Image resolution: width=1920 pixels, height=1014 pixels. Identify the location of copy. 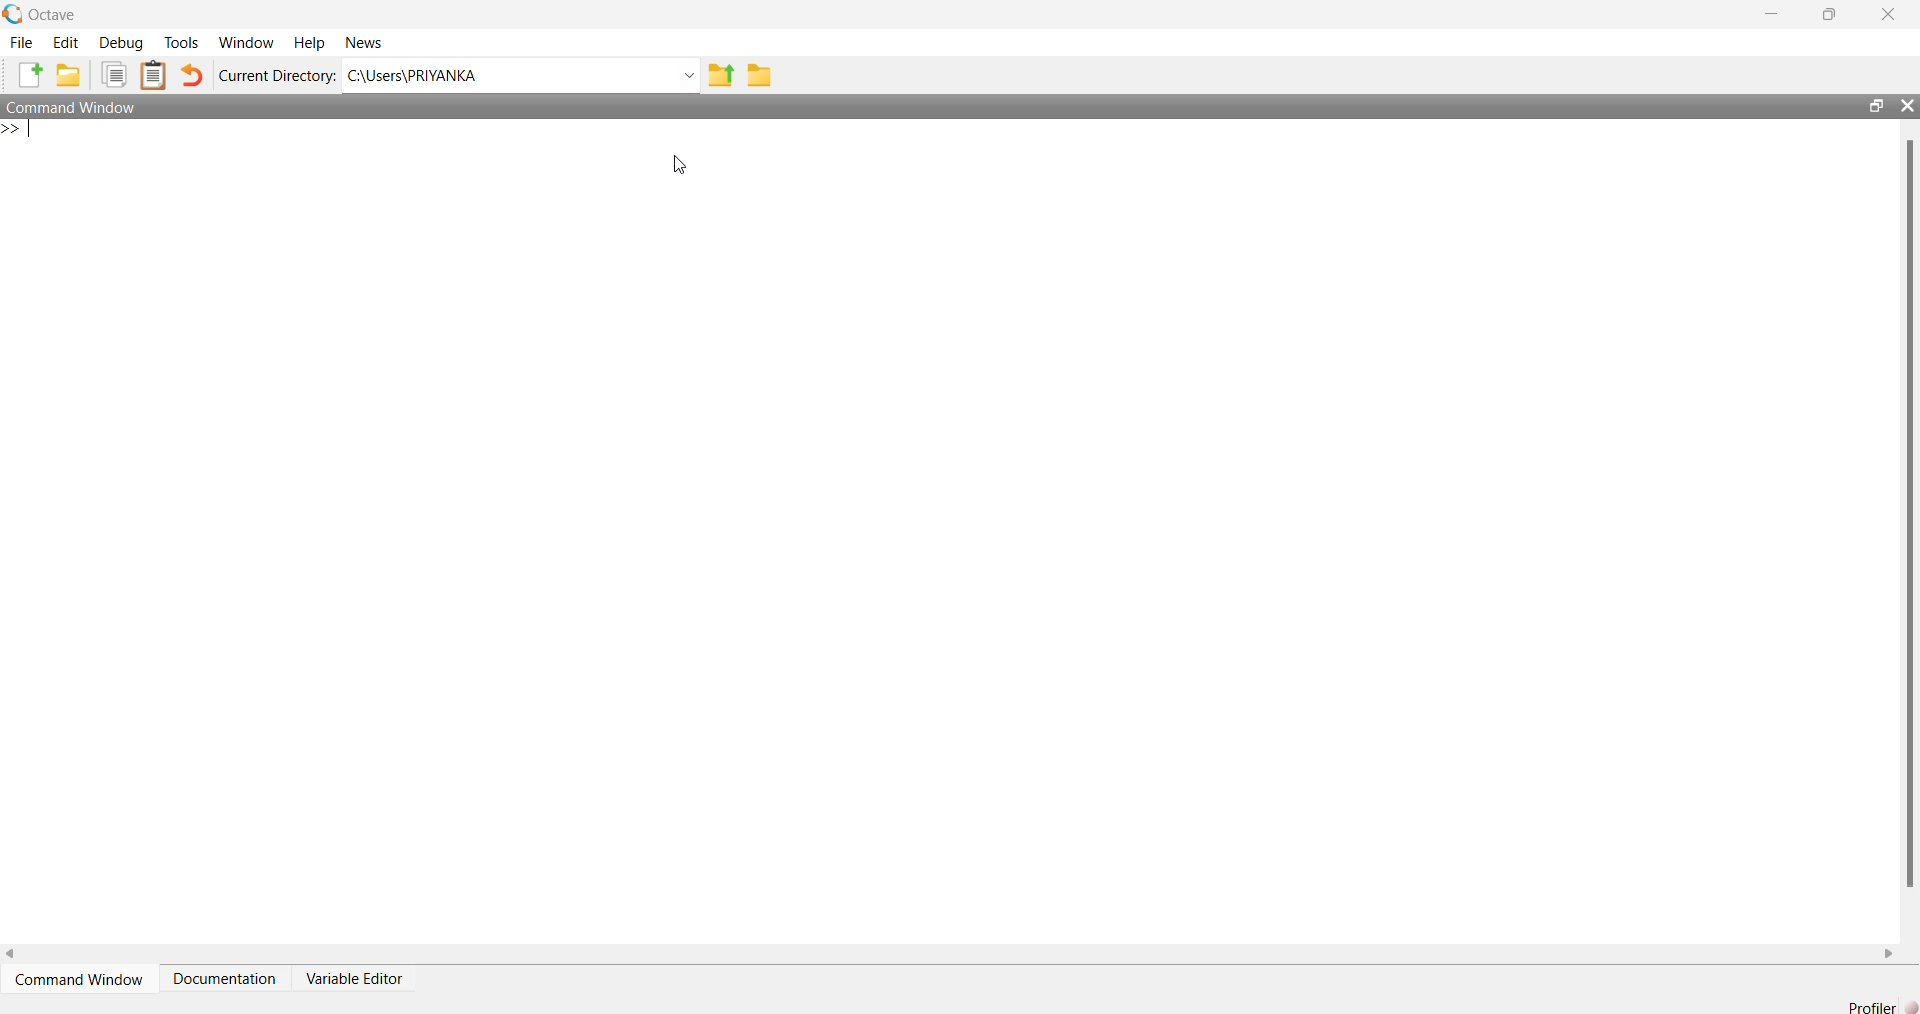
(116, 75).